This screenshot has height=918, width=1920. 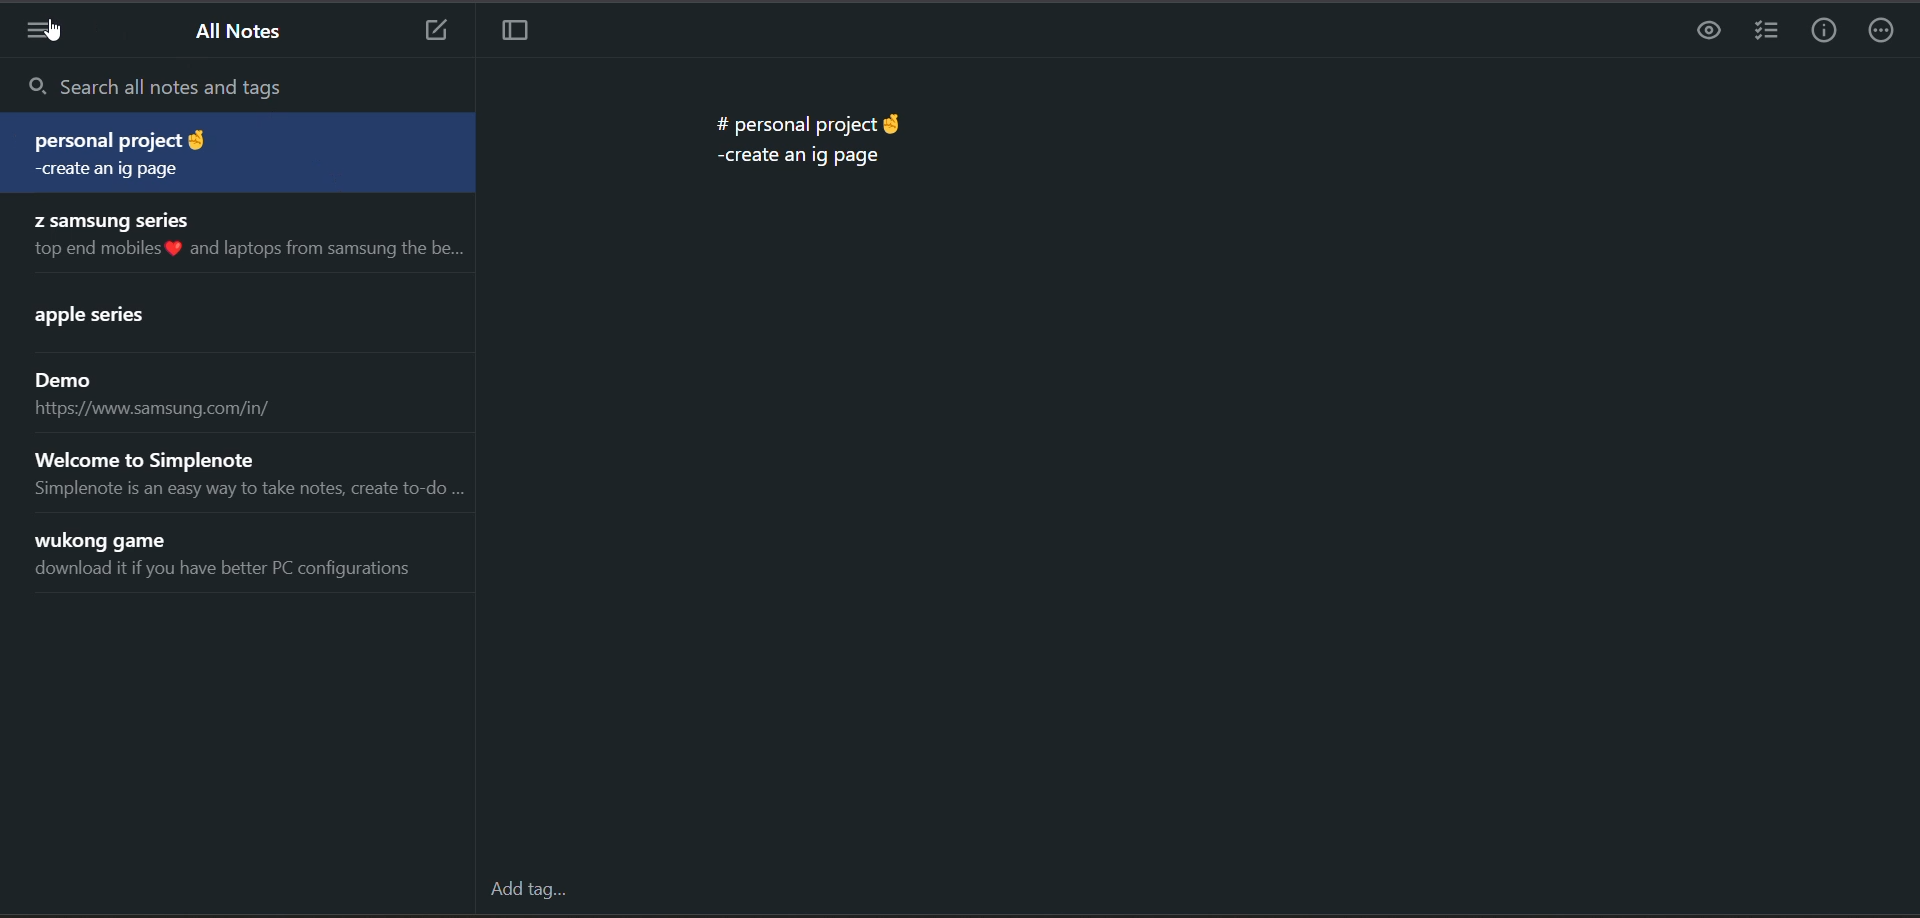 What do you see at coordinates (1827, 34) in the screenshot?
I see `info` at bounding box center [1827, 34].